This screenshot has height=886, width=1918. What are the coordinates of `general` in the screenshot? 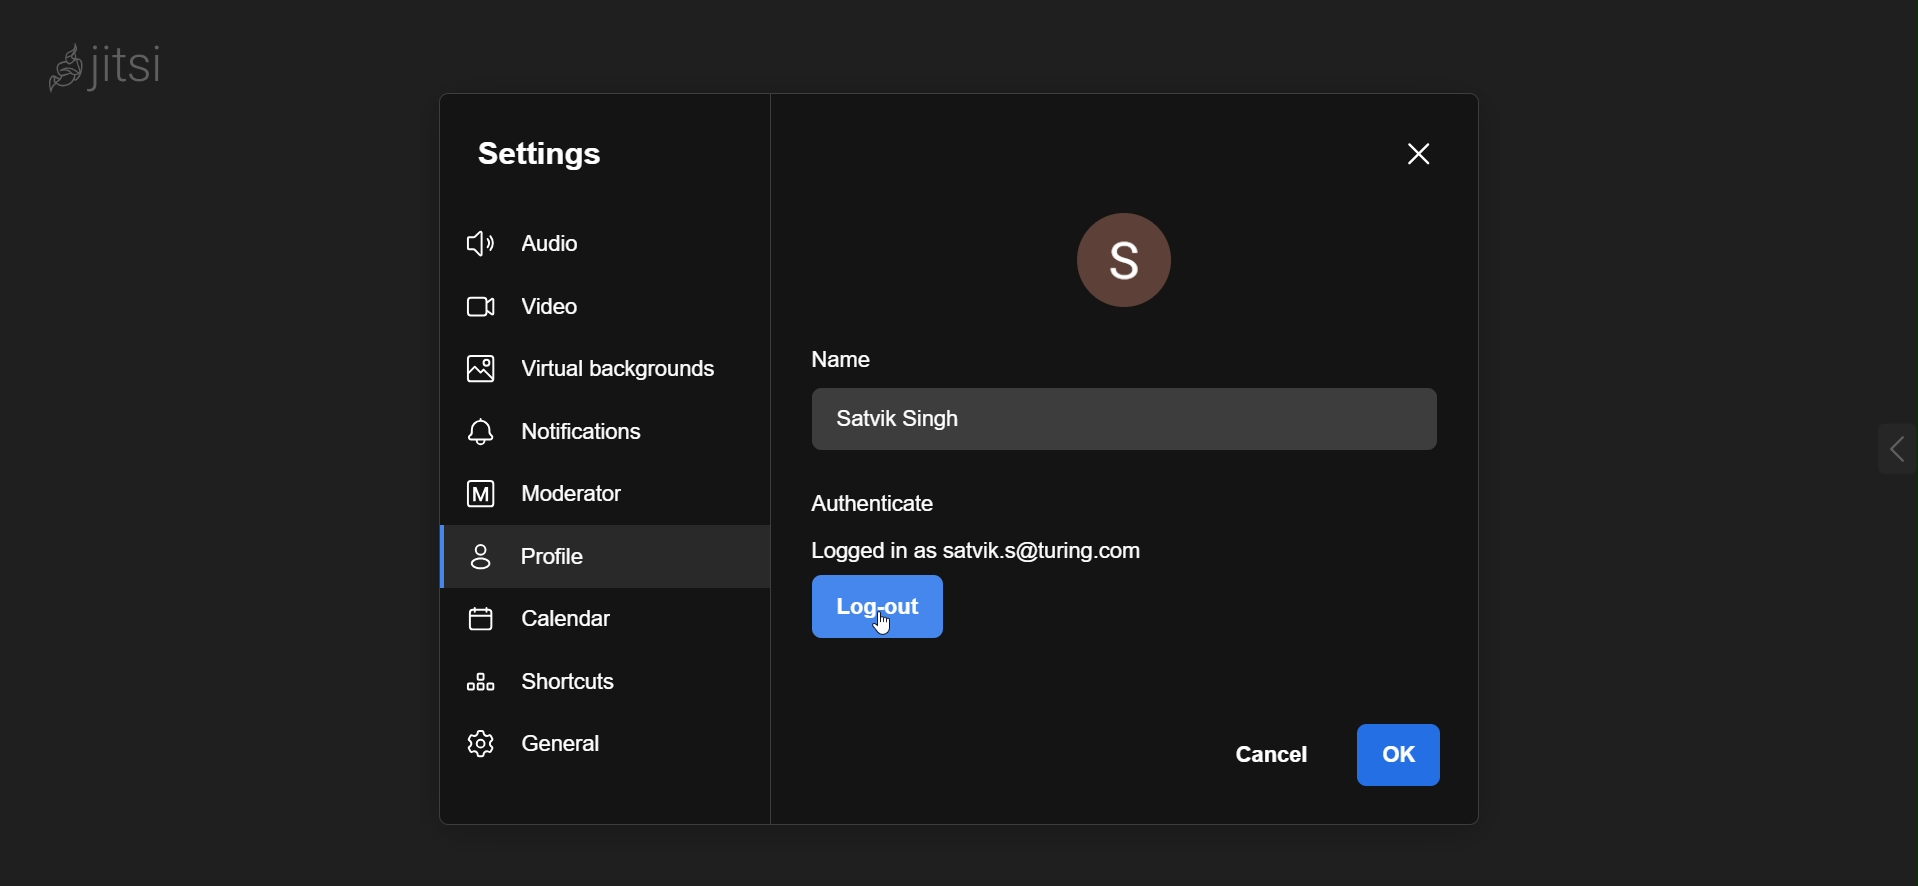 It's located at (558, 750).